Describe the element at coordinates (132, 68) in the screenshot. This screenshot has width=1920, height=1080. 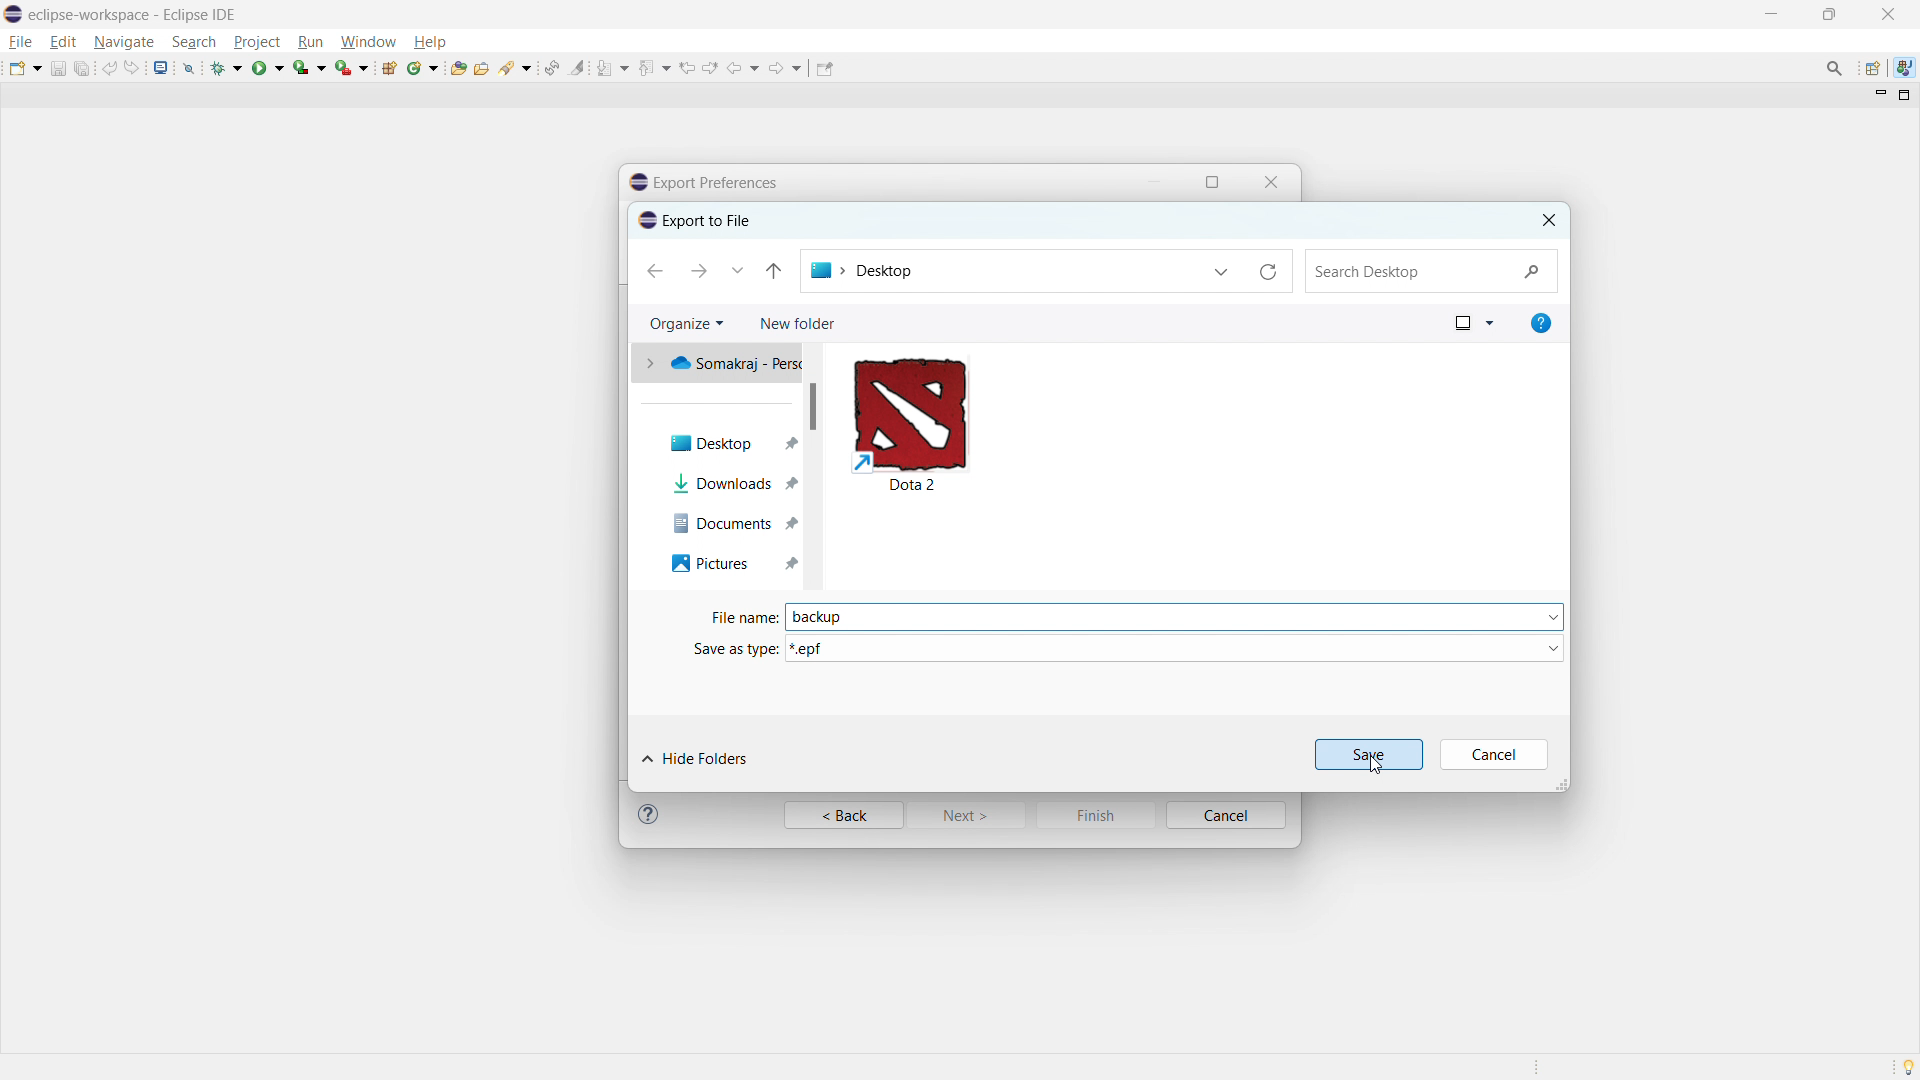
I see `redo` at that location.